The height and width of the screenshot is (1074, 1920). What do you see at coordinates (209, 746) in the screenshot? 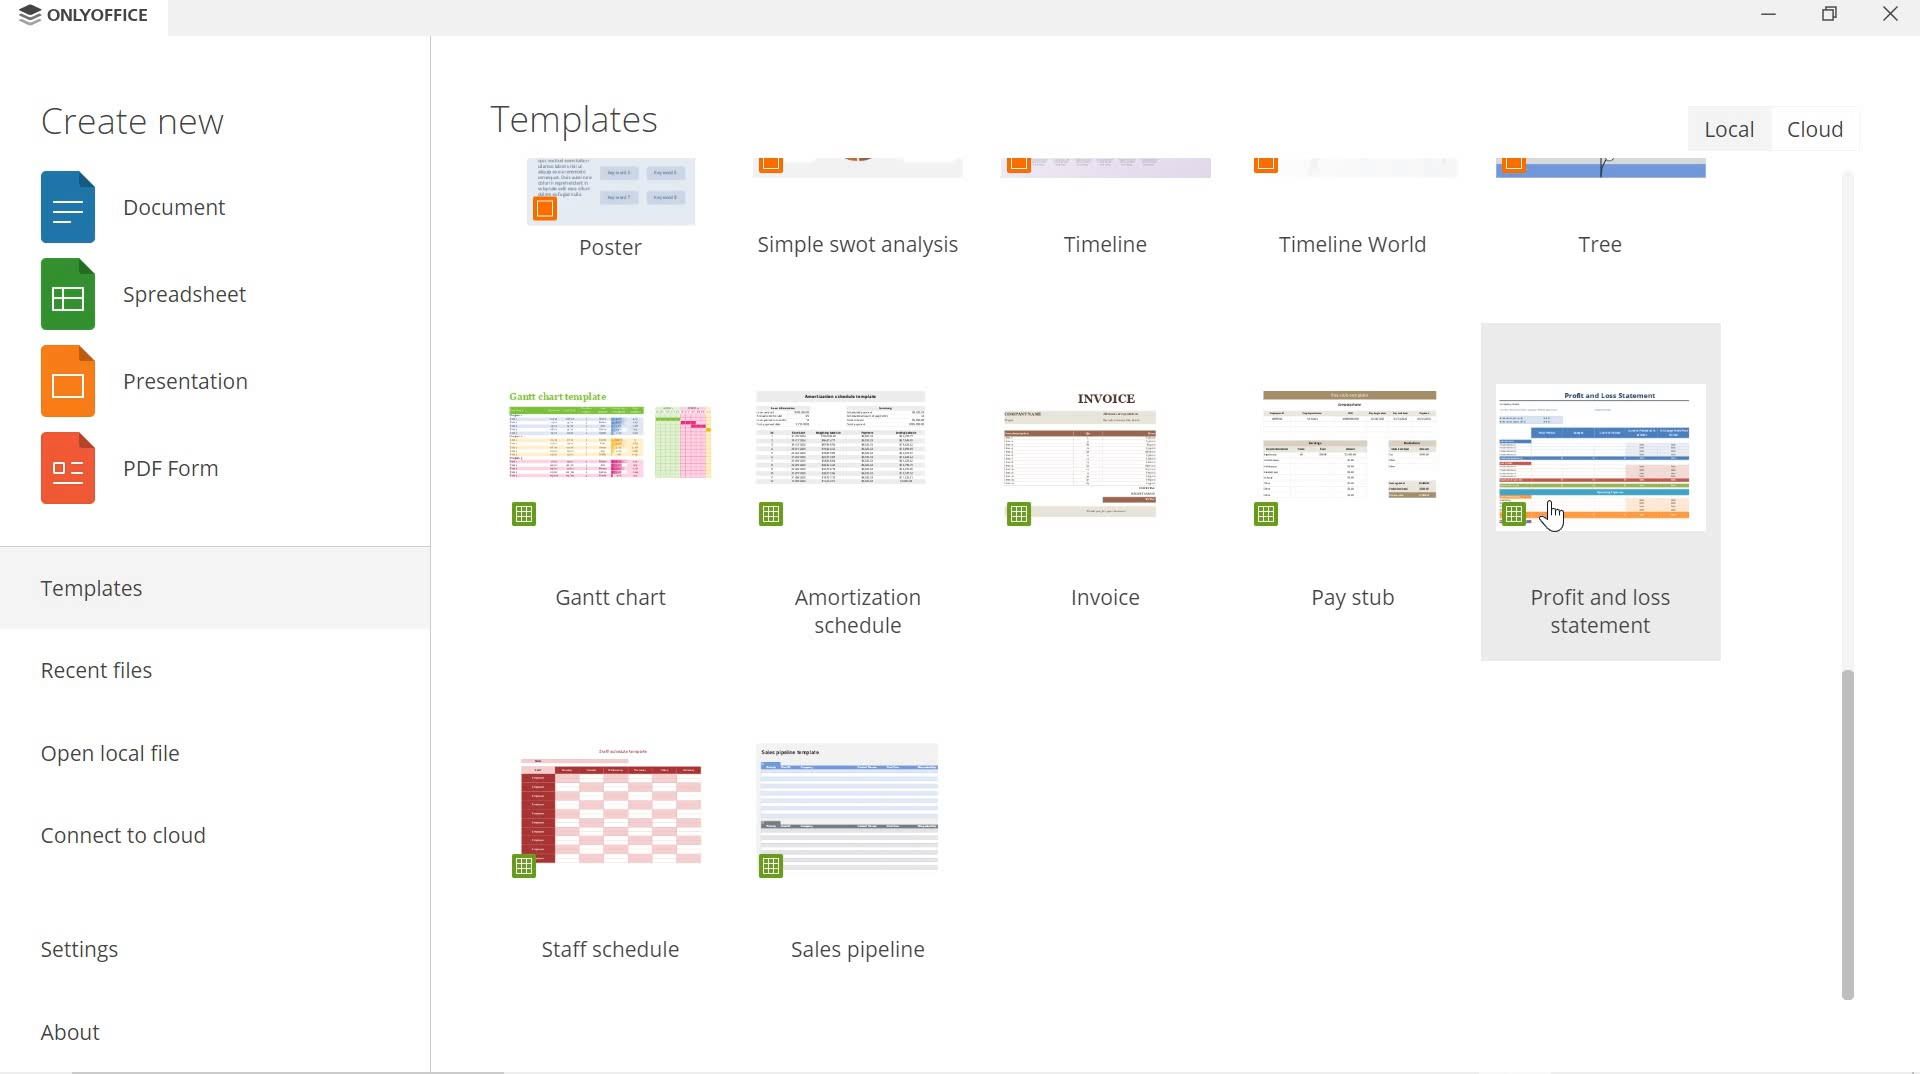
I see `open local file` at bounding box center [209, 746].